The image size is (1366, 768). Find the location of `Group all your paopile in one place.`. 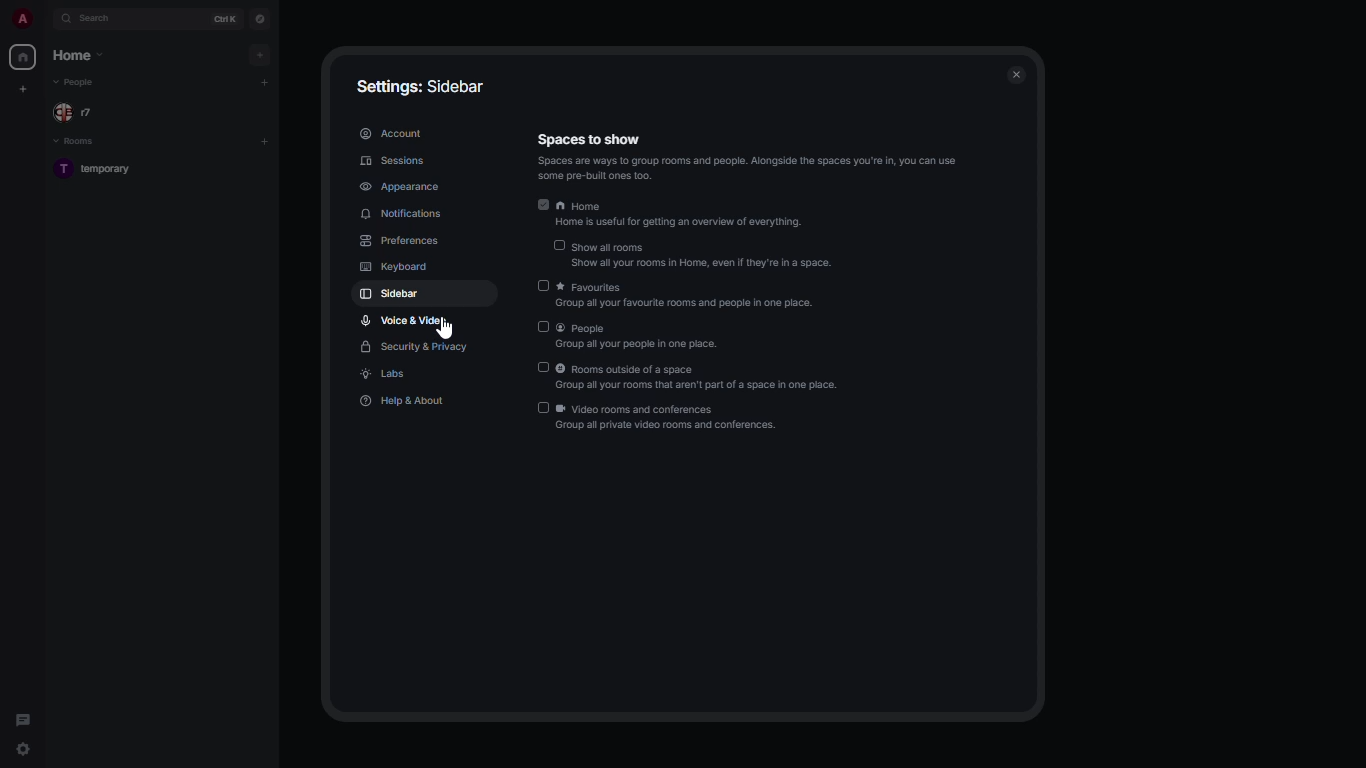

Group all your paopile in one place. is located at coordinates (647, 345).